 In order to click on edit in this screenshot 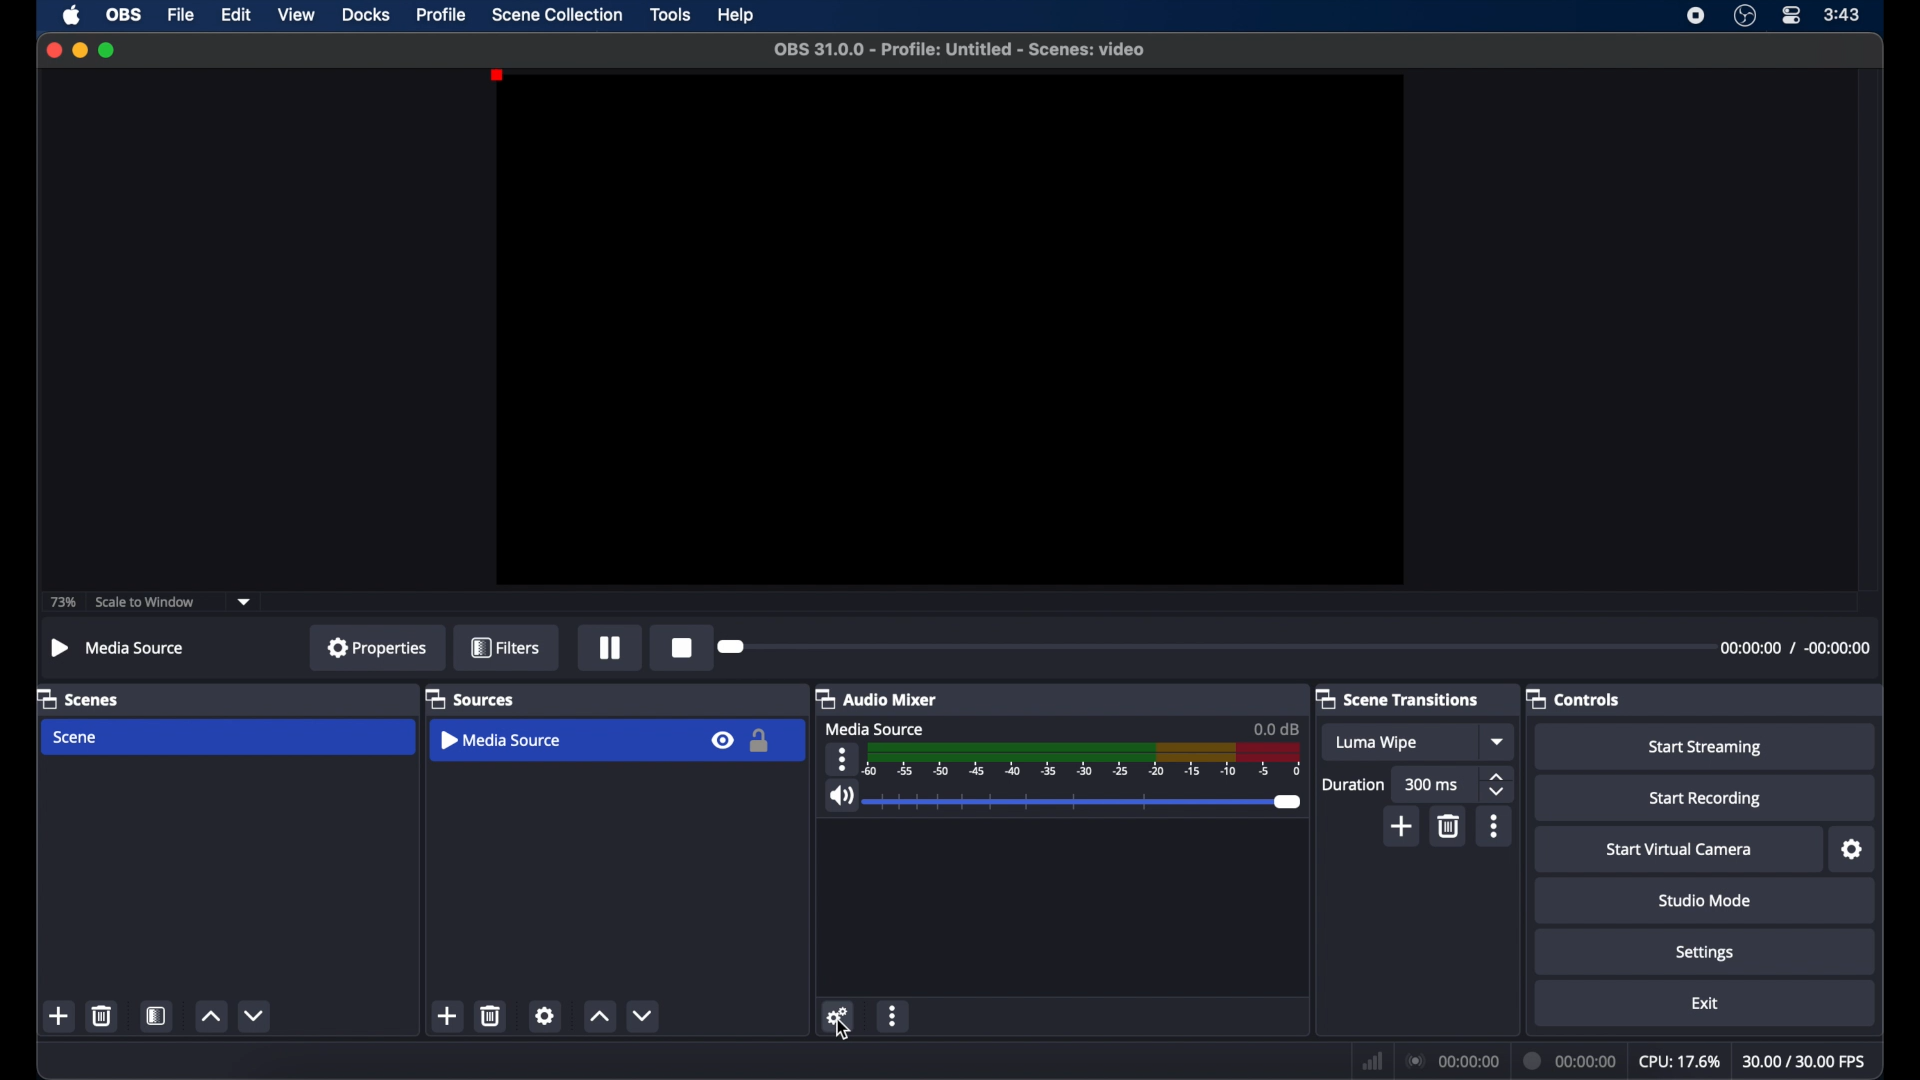, I will do `click(235, 15)`.